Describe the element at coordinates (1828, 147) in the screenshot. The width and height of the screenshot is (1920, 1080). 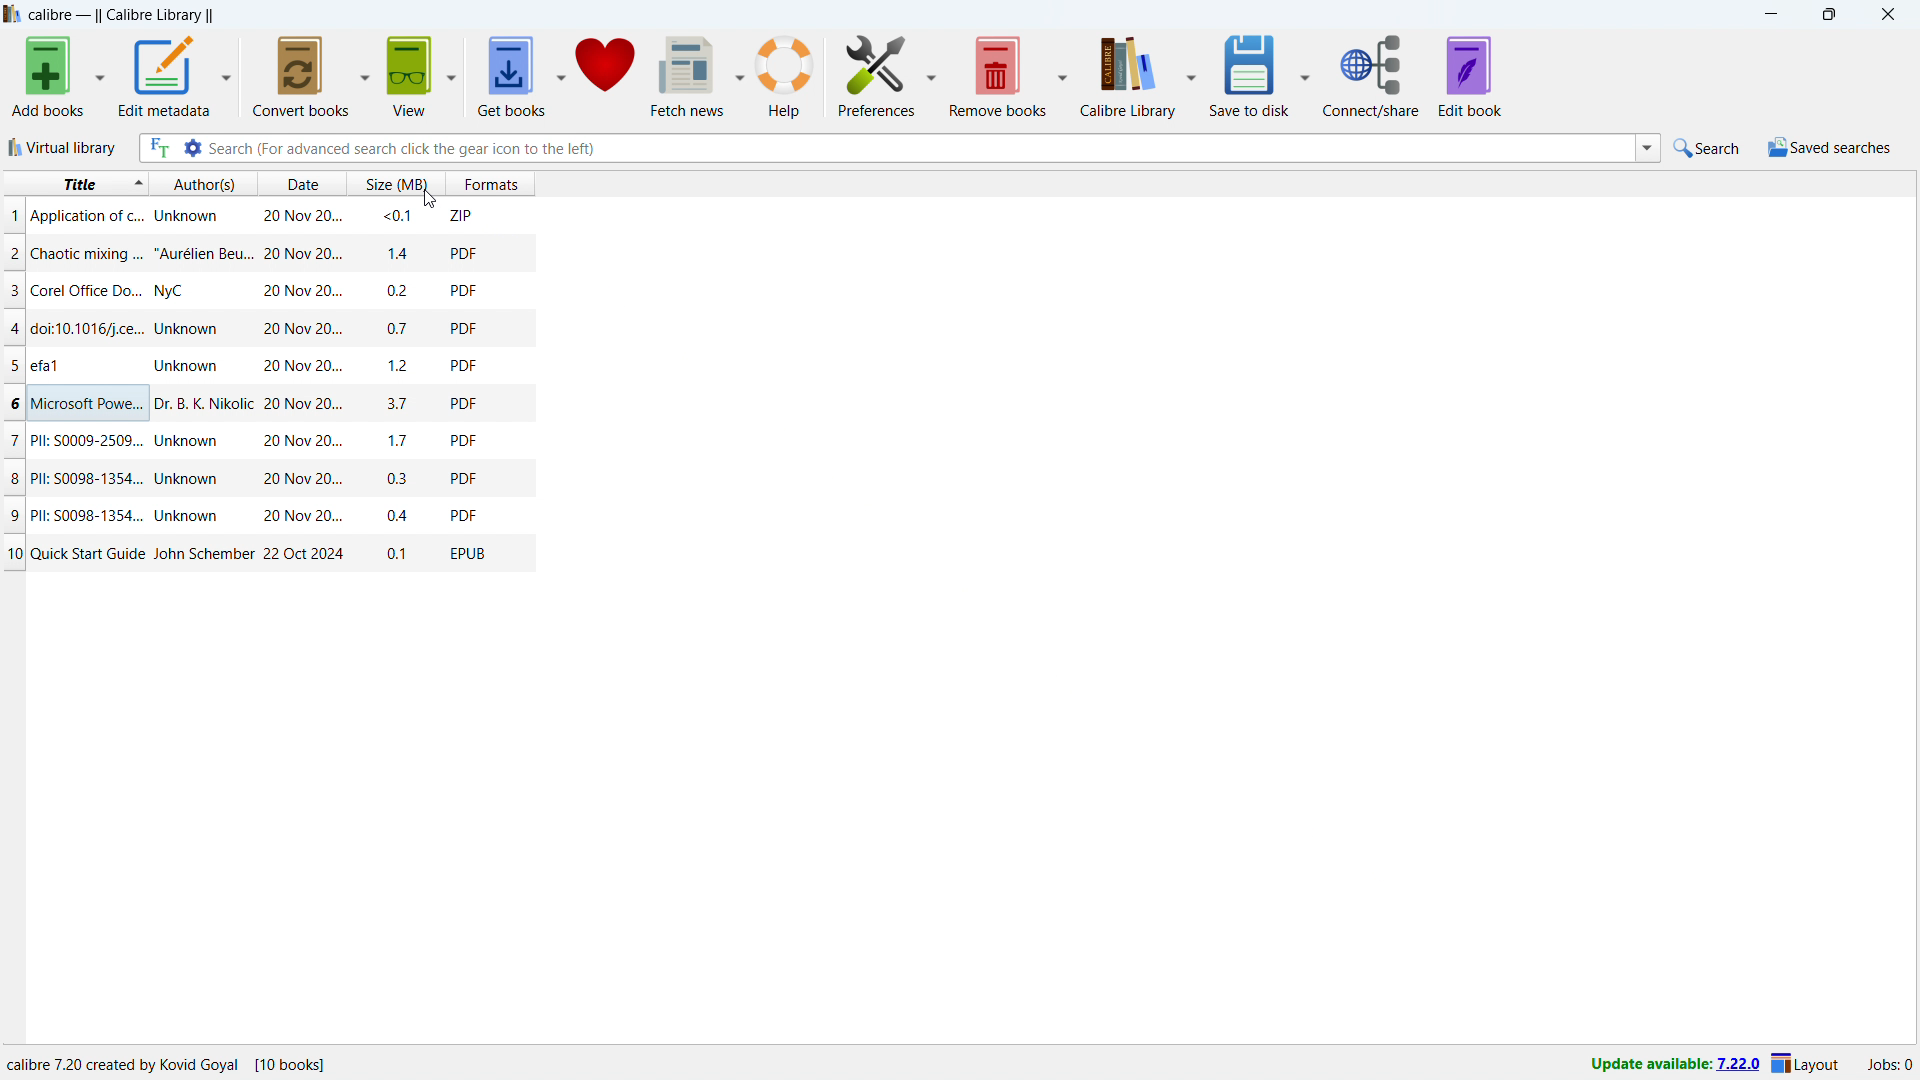
I see `saved searches` at that location.